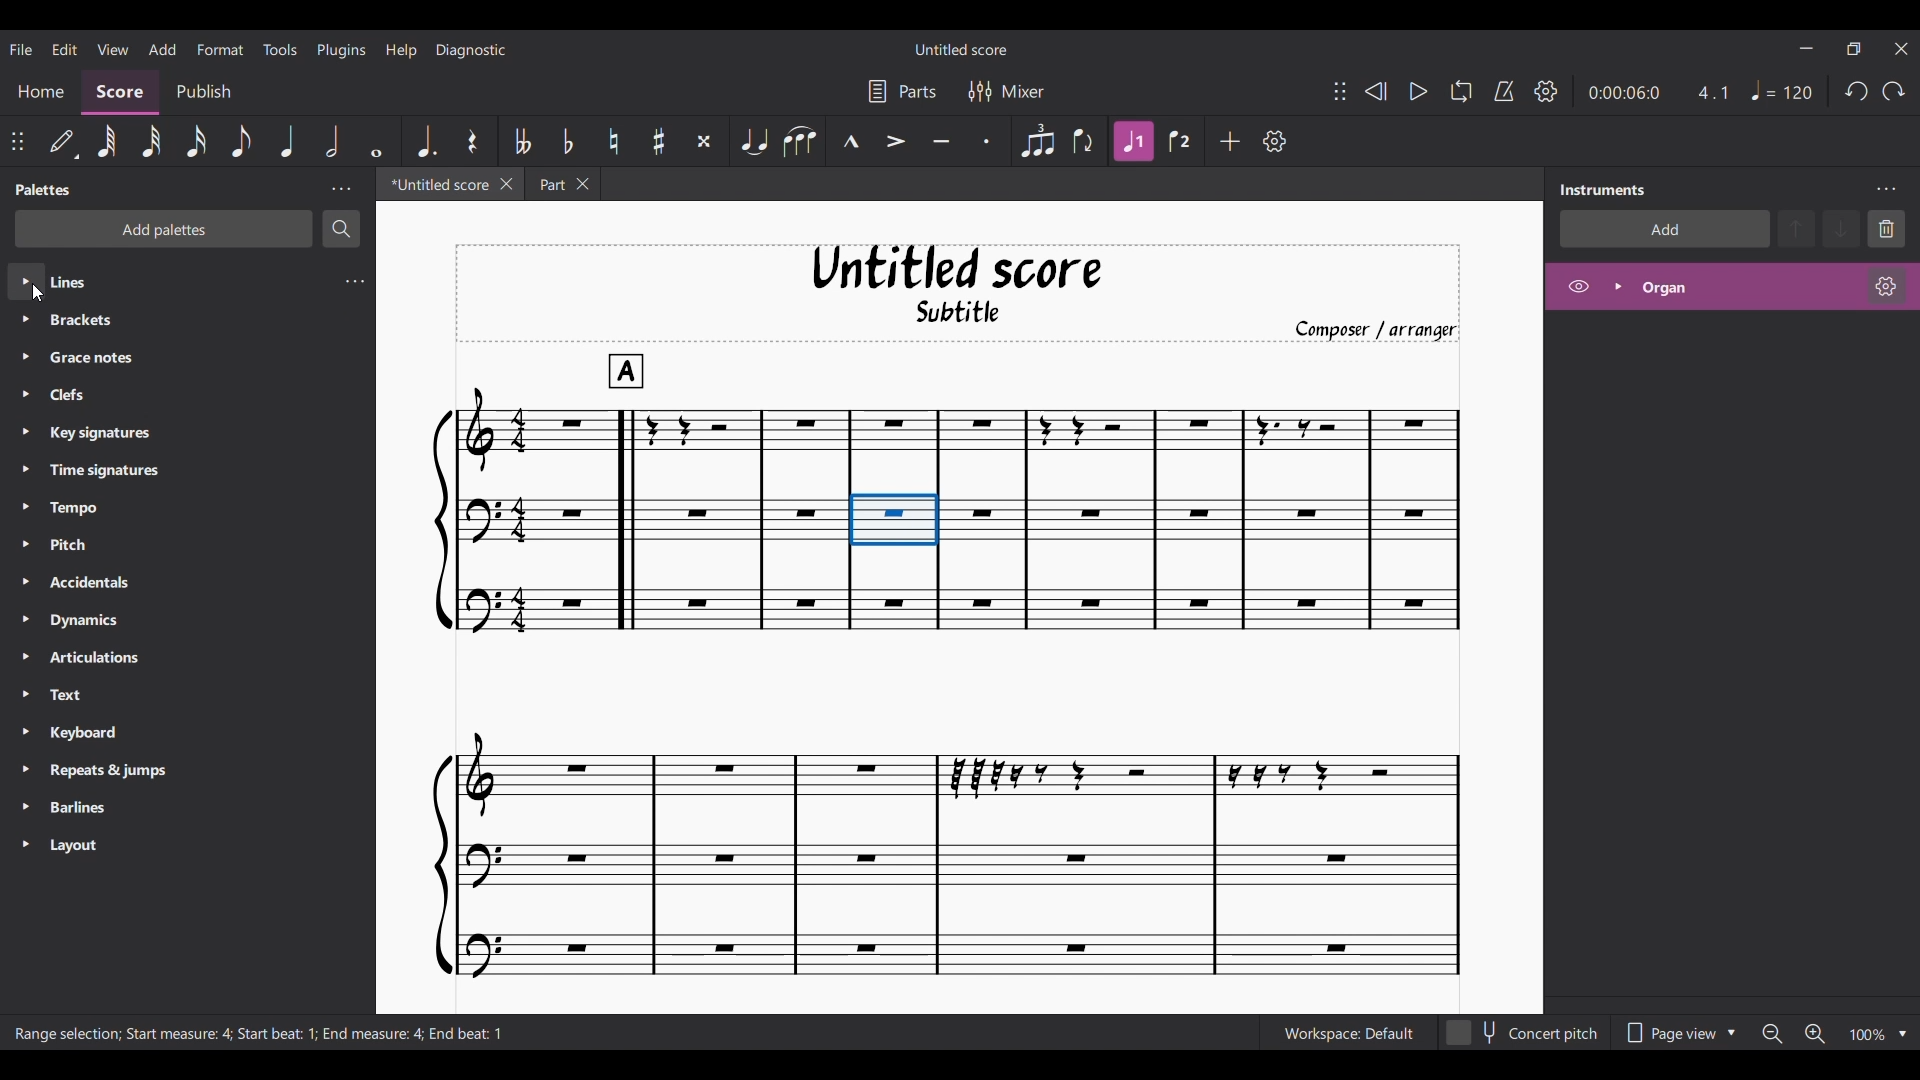 This screenshot has height=1080, width=1920. I want to click on Panel title, so click(1603, 189).